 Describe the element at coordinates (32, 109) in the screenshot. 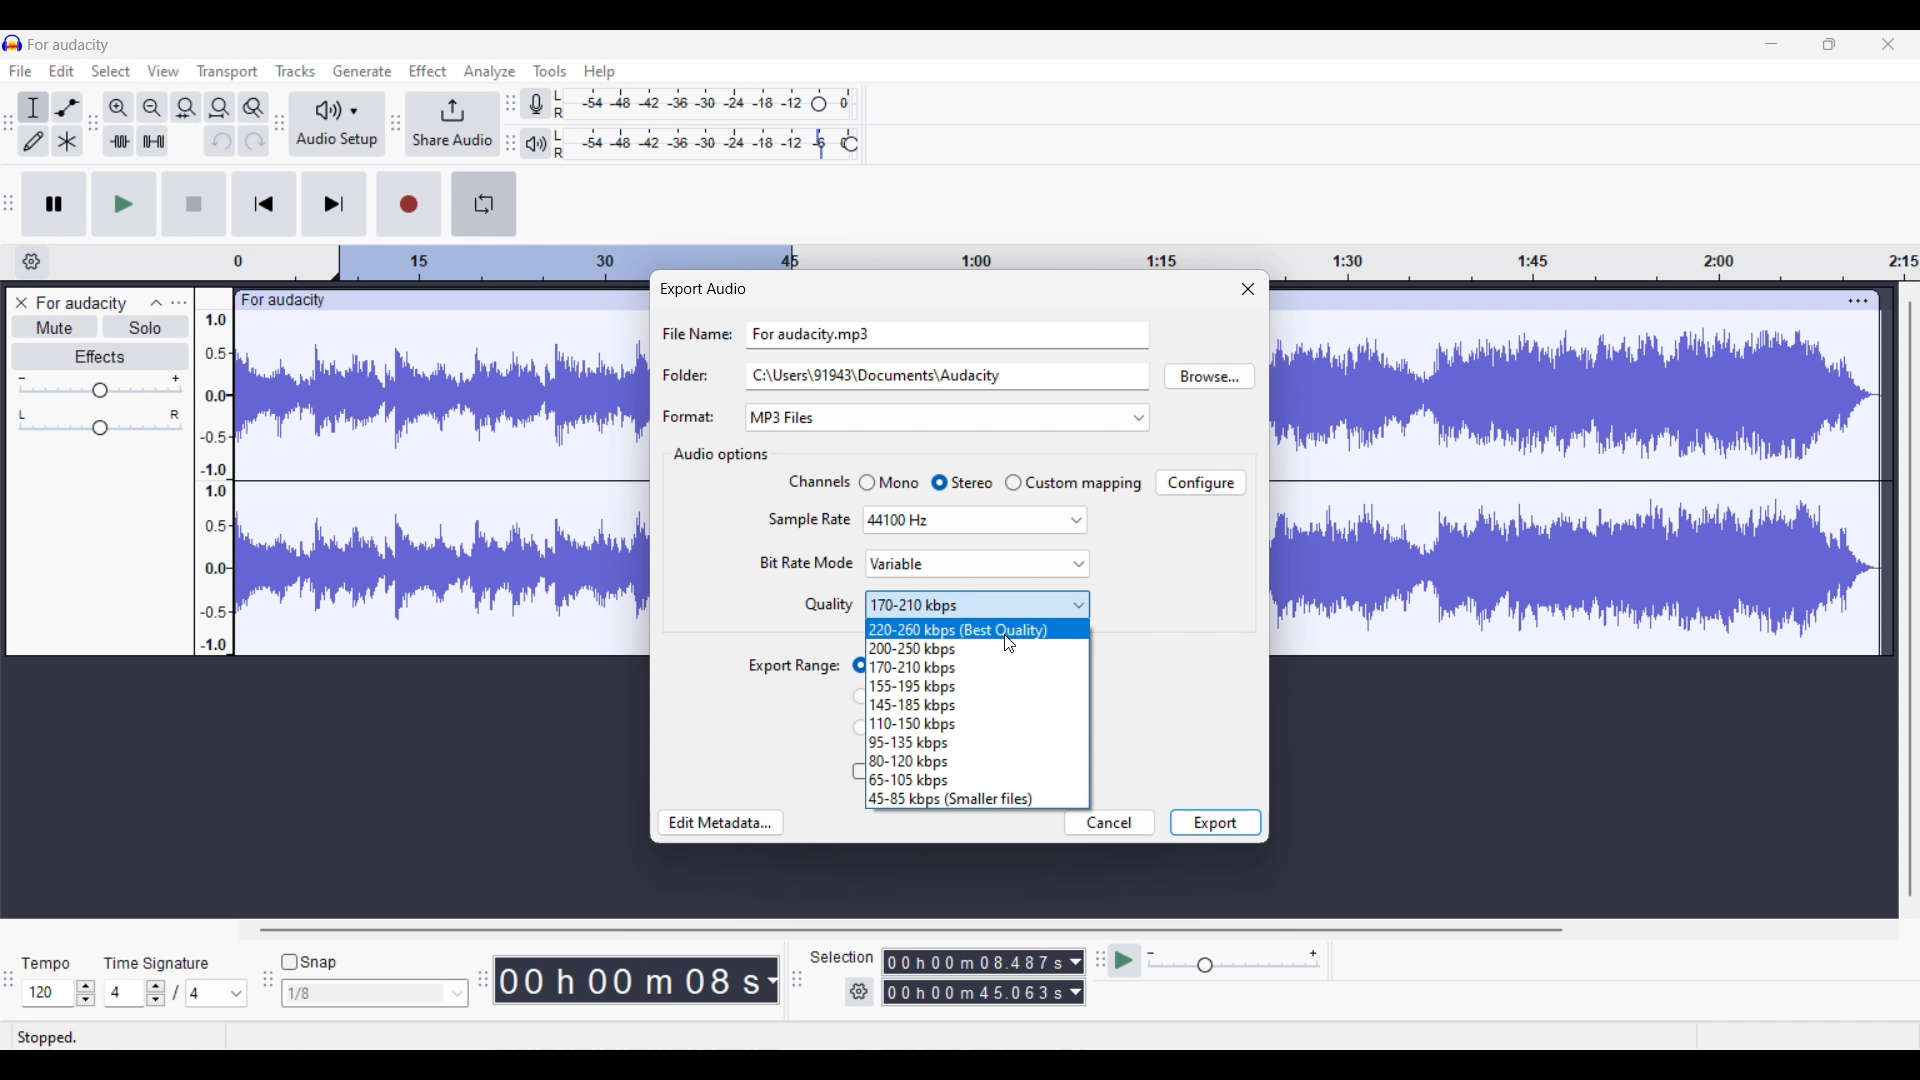

I see `Selection tool` at that location.